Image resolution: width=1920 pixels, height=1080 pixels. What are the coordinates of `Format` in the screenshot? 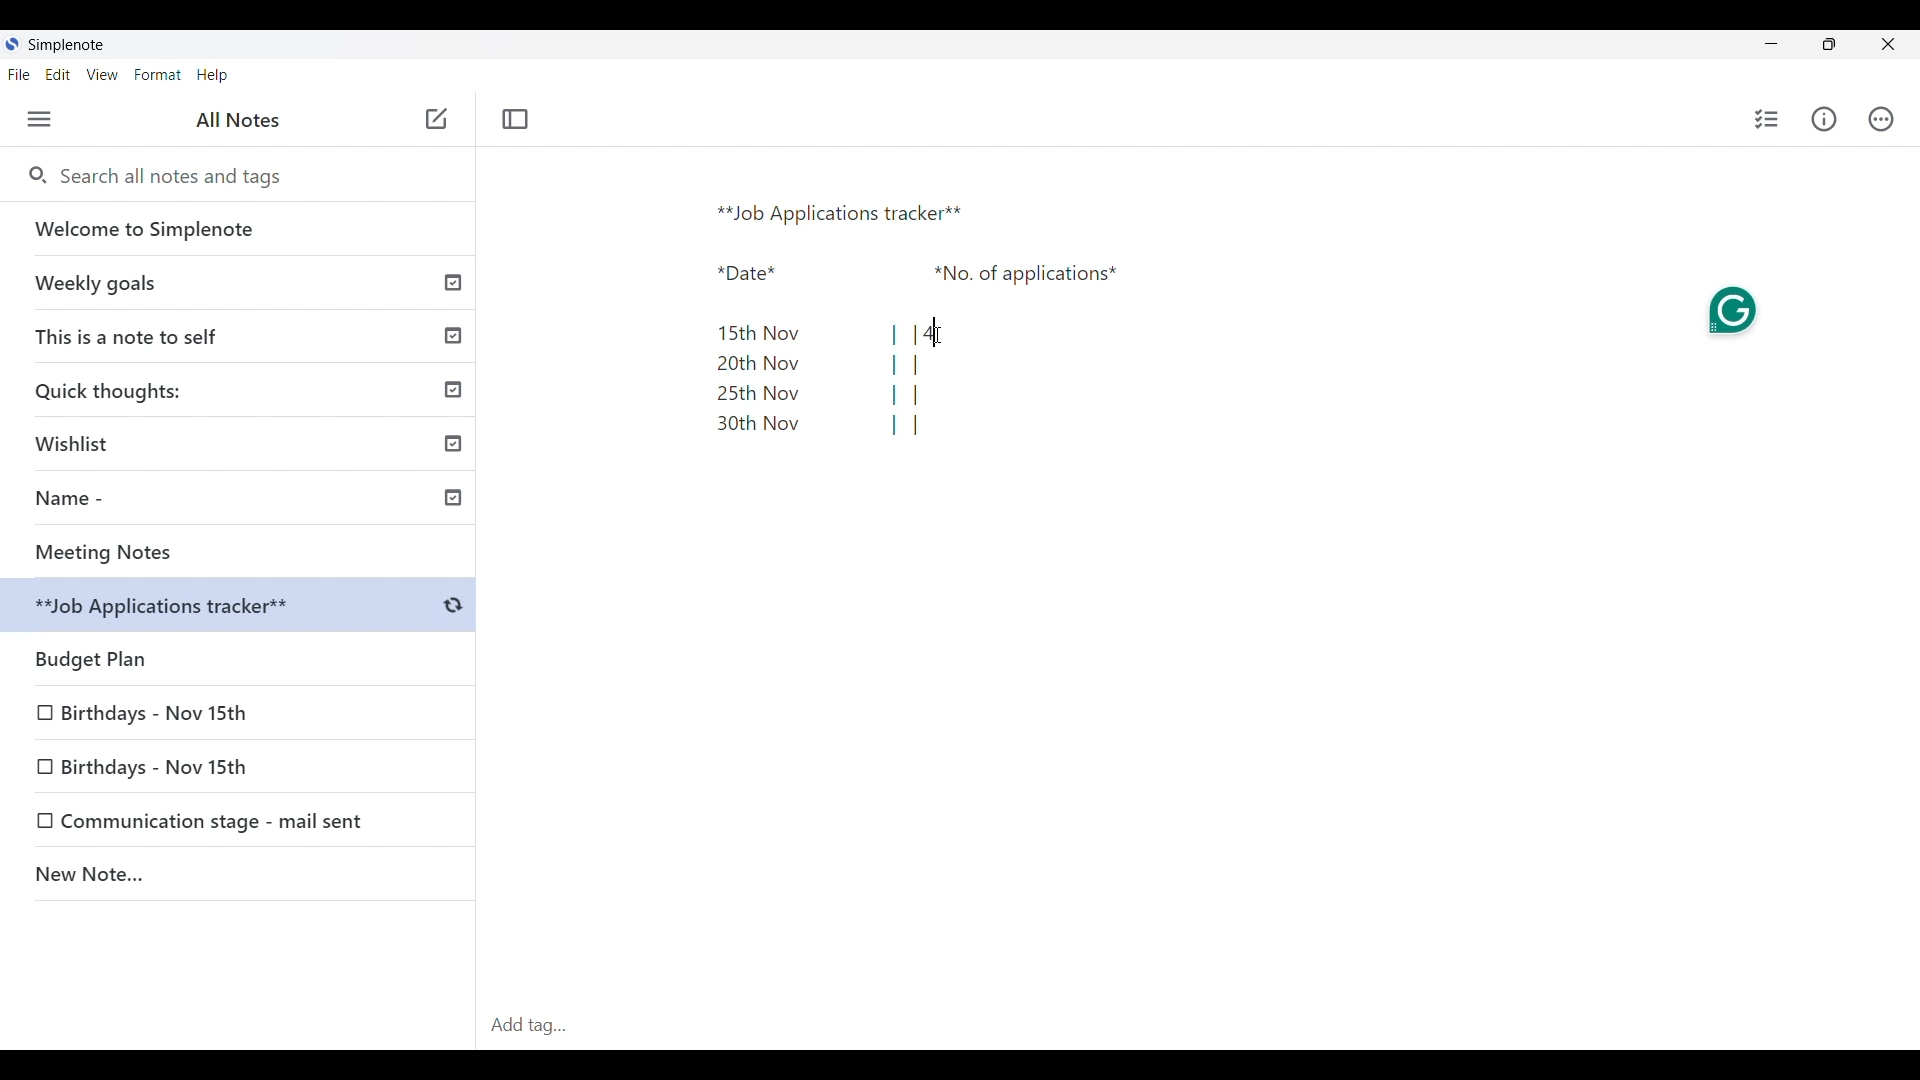 It's located at (158, 75).